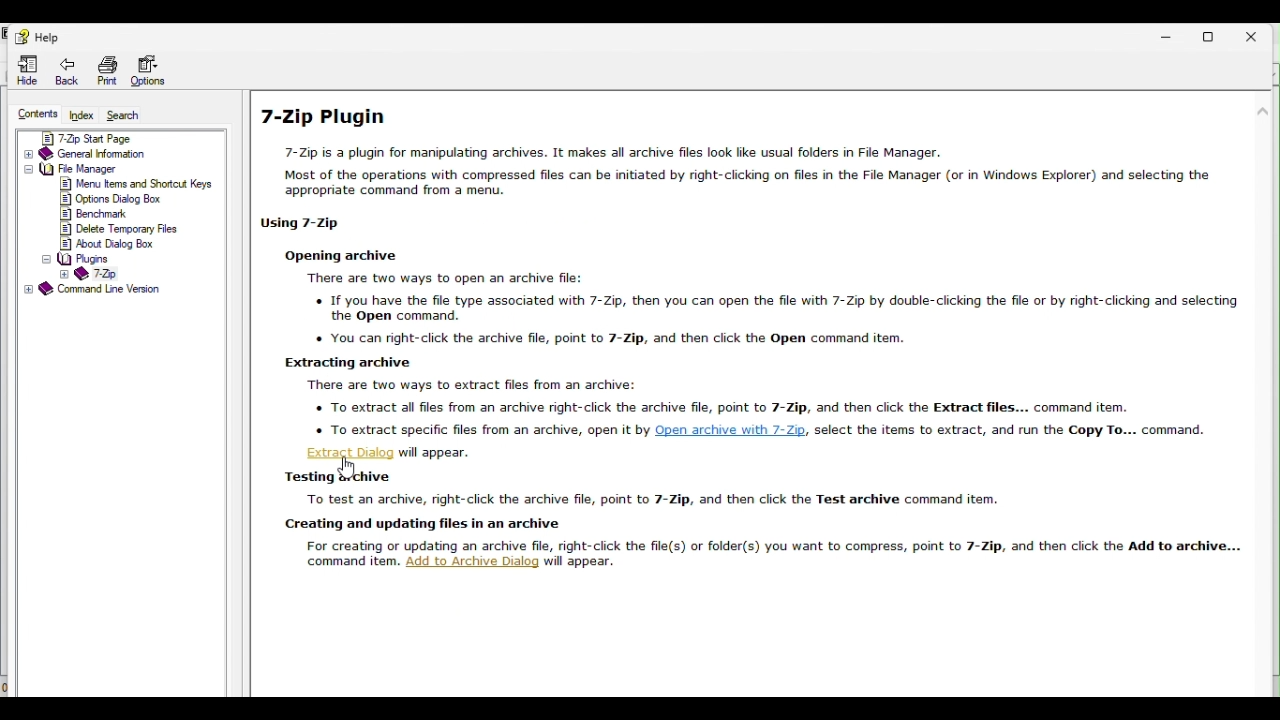 The height and width of the screenshot is (720, 1280). Describe the element at coordinates (1215, 35) in the screenshot. I see `restore` at that location.